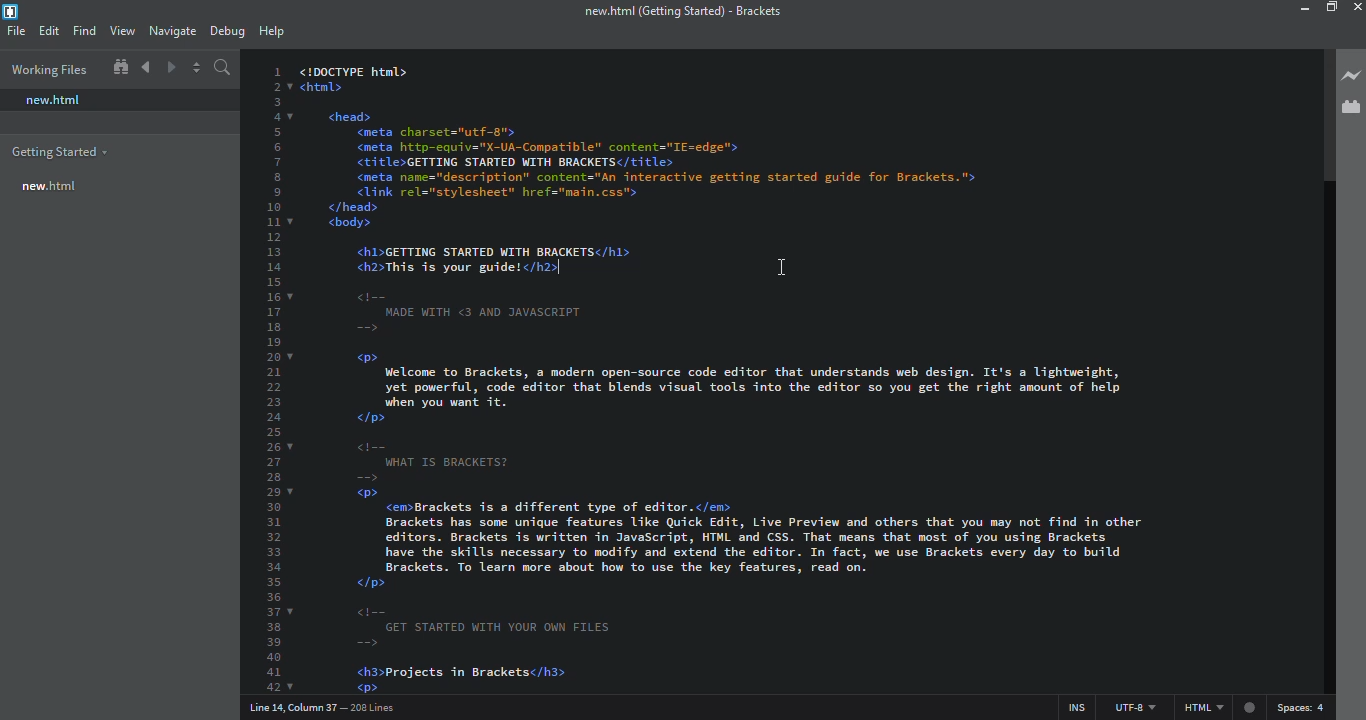 The height and width of the screenshot is (720, 1366). Describe the element at coordinates (124, 30) in the screenshot. I see `view` at that location.